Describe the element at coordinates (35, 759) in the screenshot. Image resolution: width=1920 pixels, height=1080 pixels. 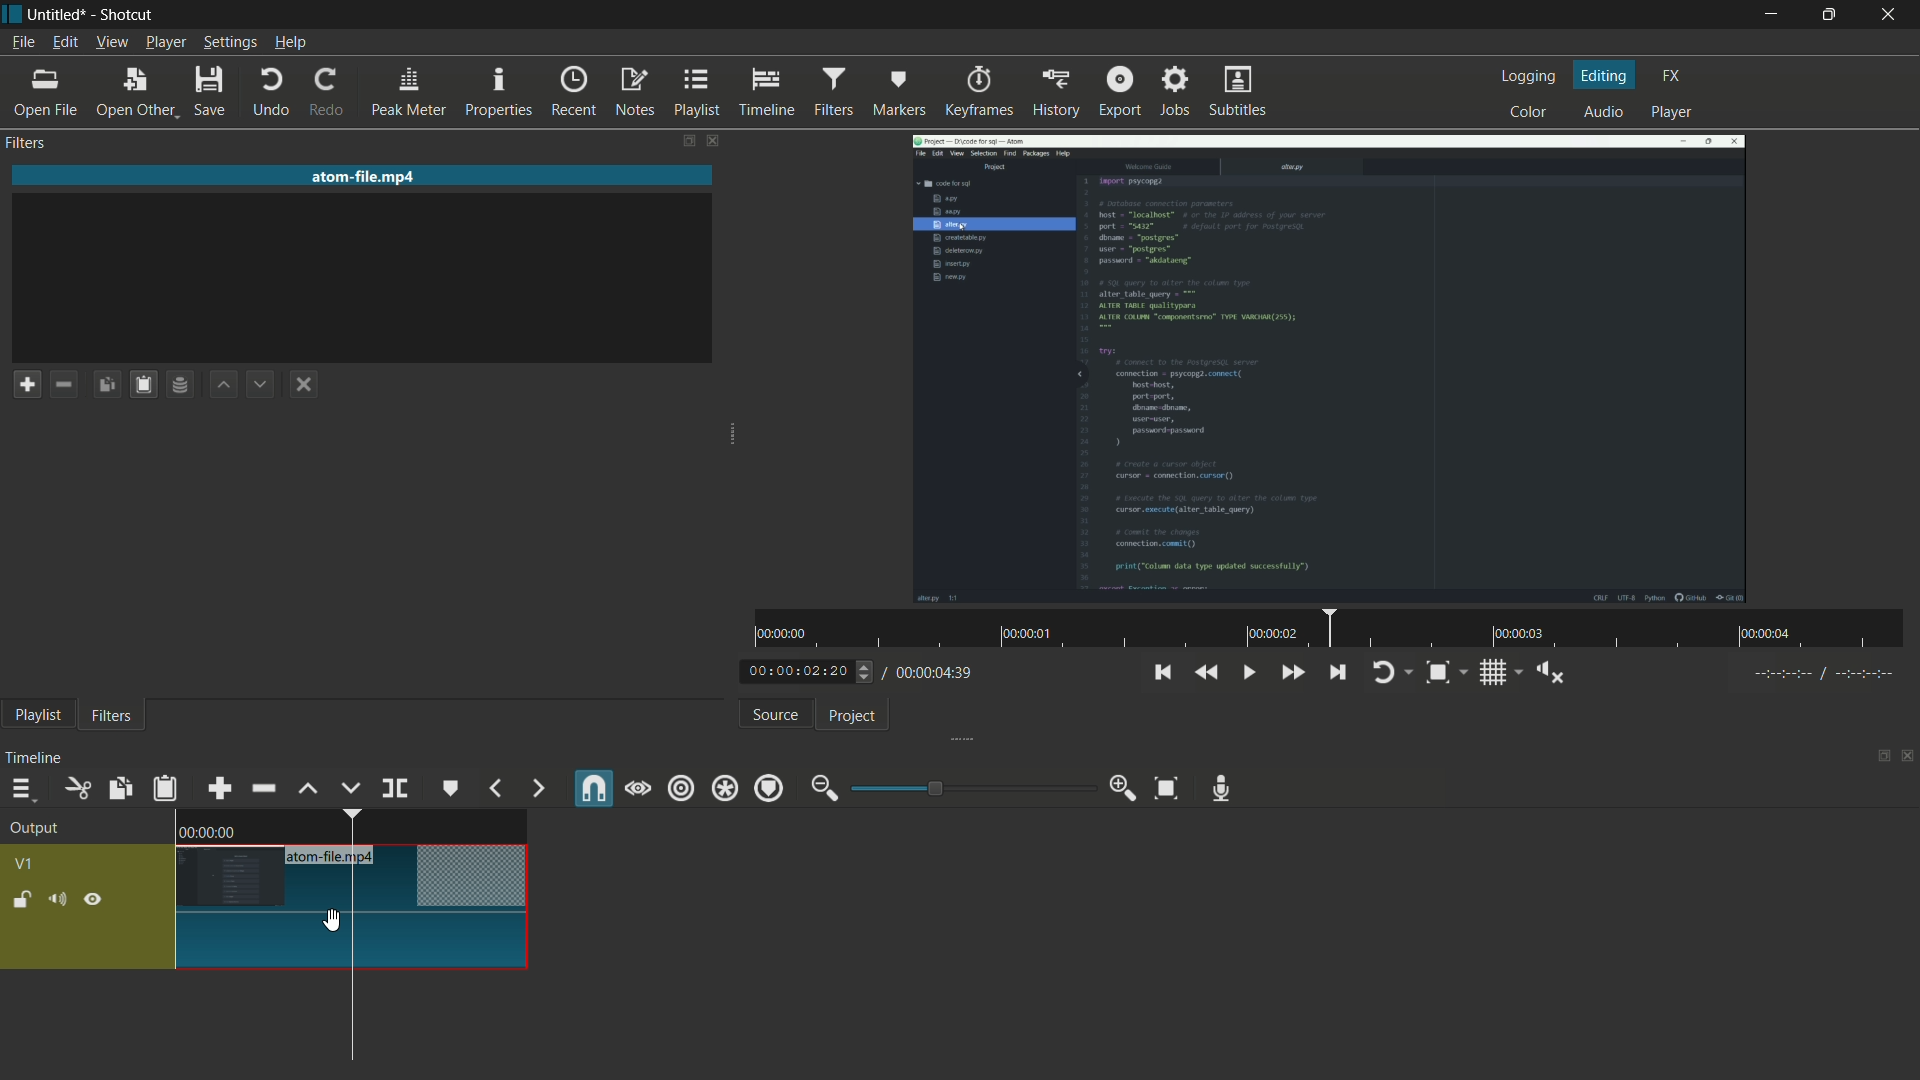
I see `timeline` at that location.